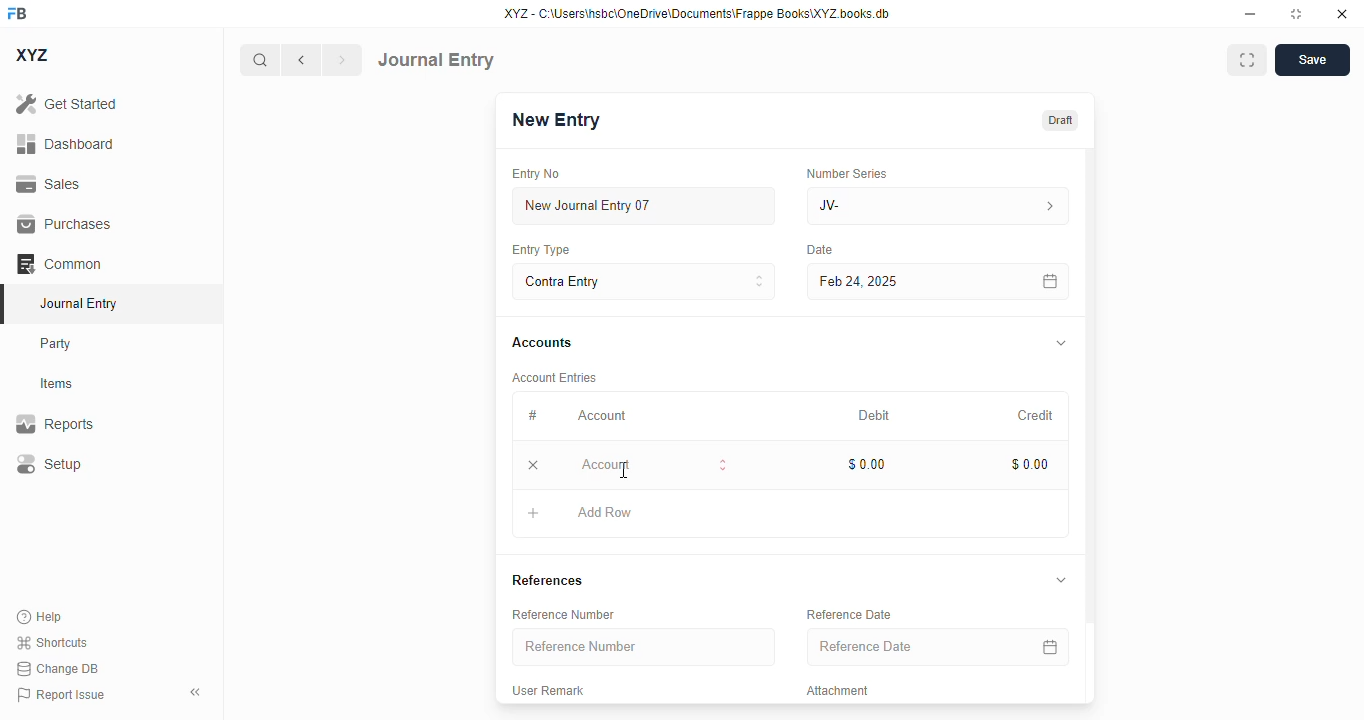 Image resolution: width=1364 pixels, height=720 pixels. What do you see at coordinates (61, 694) in the screenshot?
I see `report issue` at bounding box center [61, 694].